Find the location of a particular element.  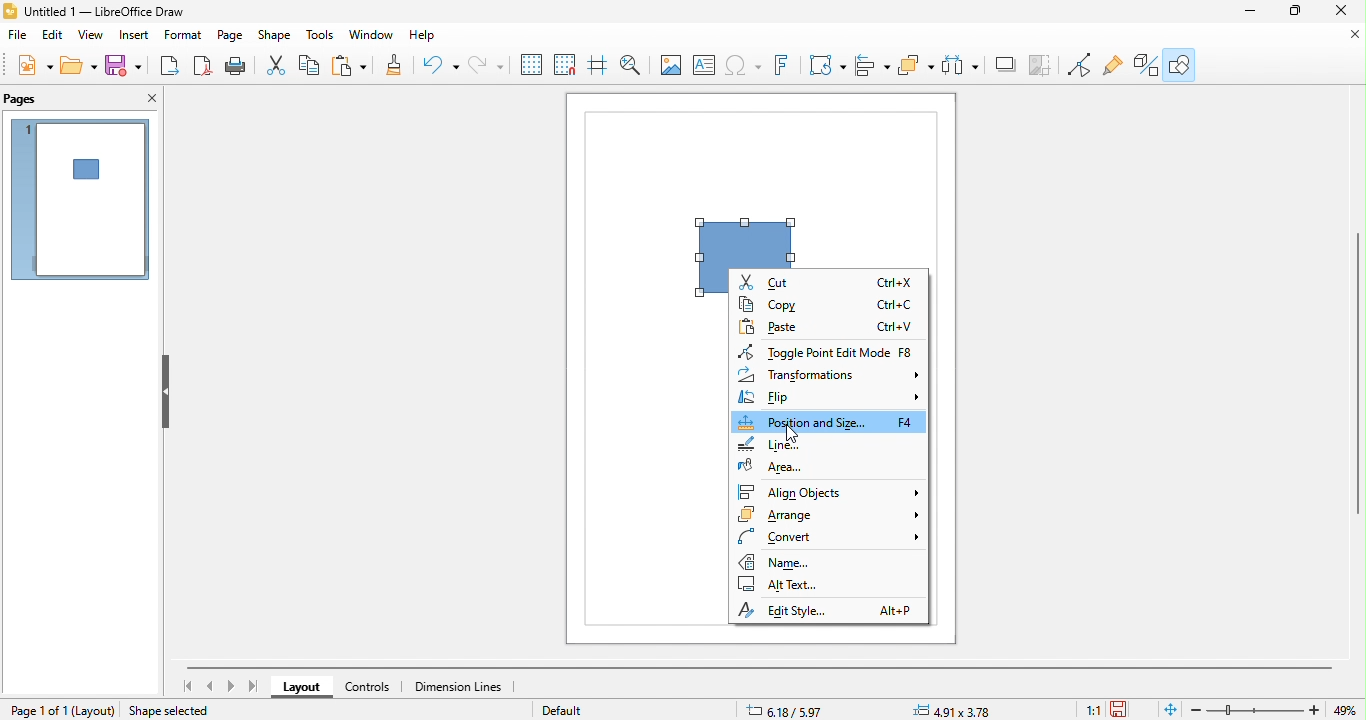

area is located at coordinates (782, 465).